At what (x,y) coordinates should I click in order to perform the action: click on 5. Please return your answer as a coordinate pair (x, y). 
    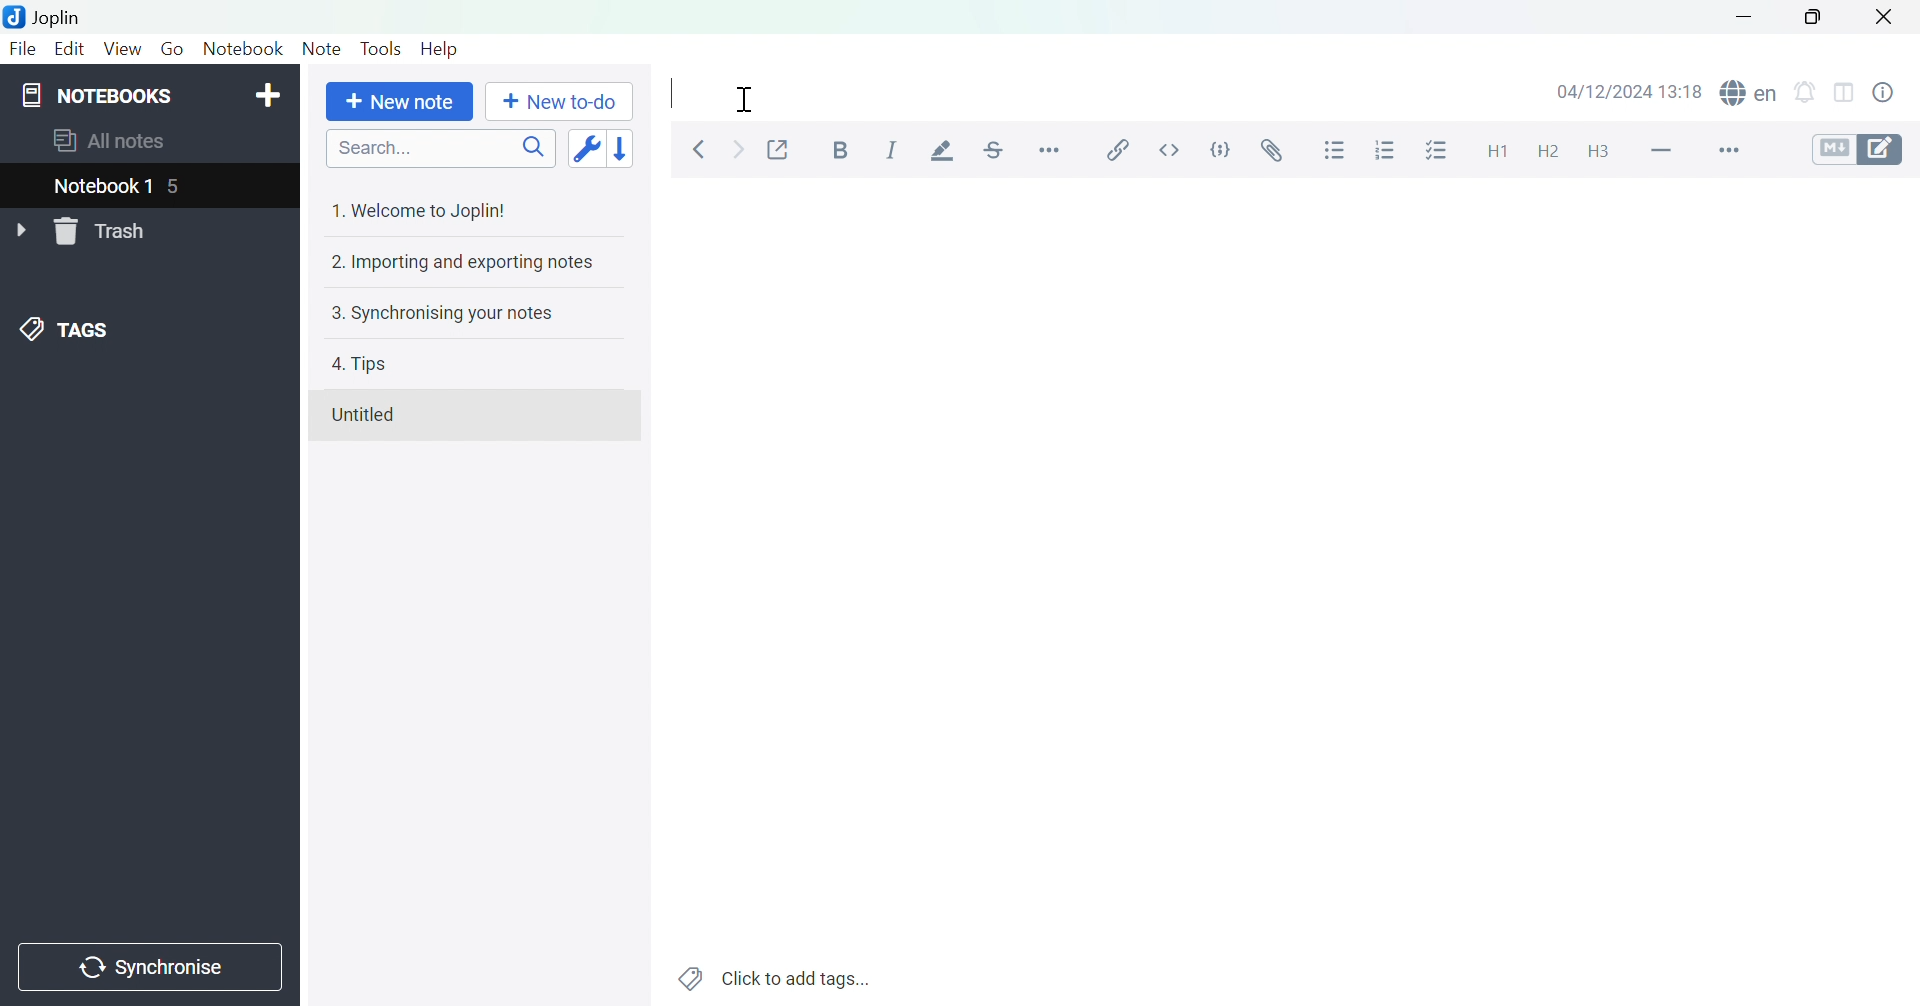
    Looking at the image, I should click on (183, 186).